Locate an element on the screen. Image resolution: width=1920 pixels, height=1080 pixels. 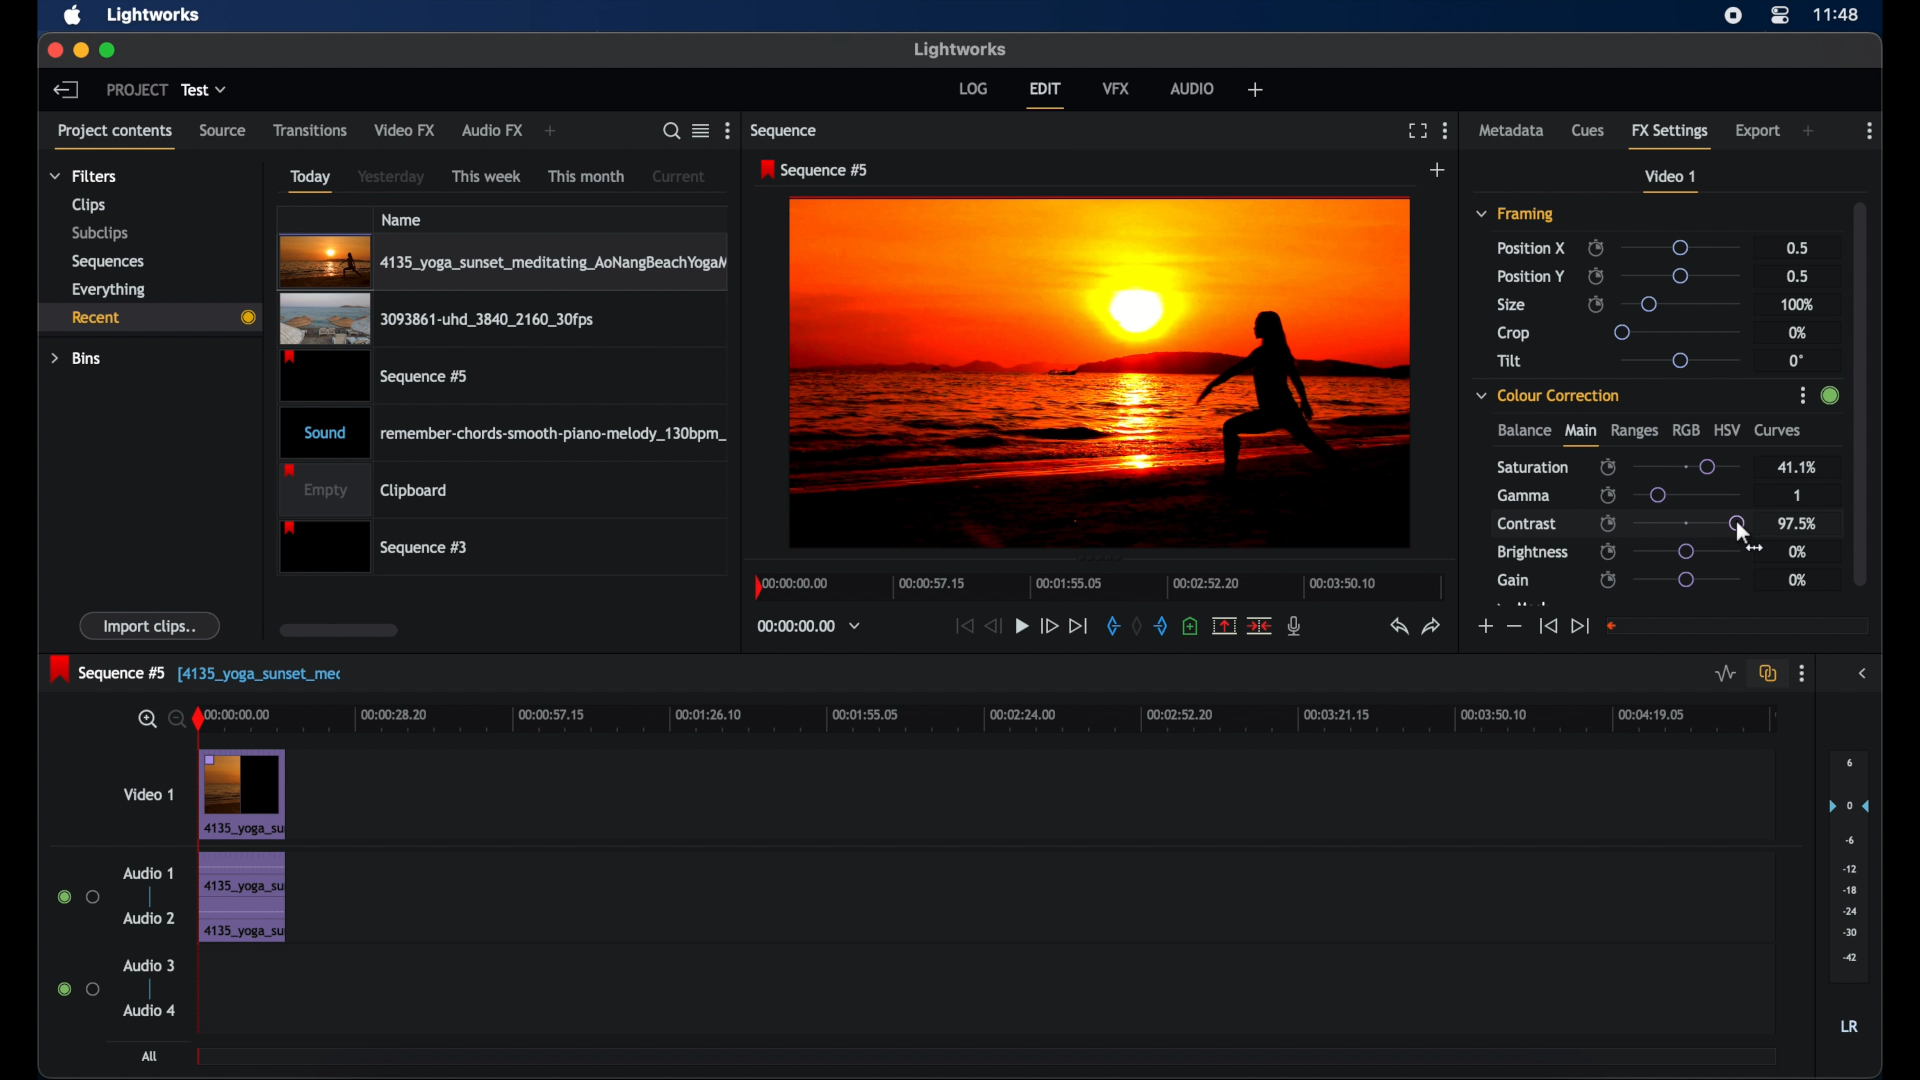
slider is located at coordinates (1687, 580).